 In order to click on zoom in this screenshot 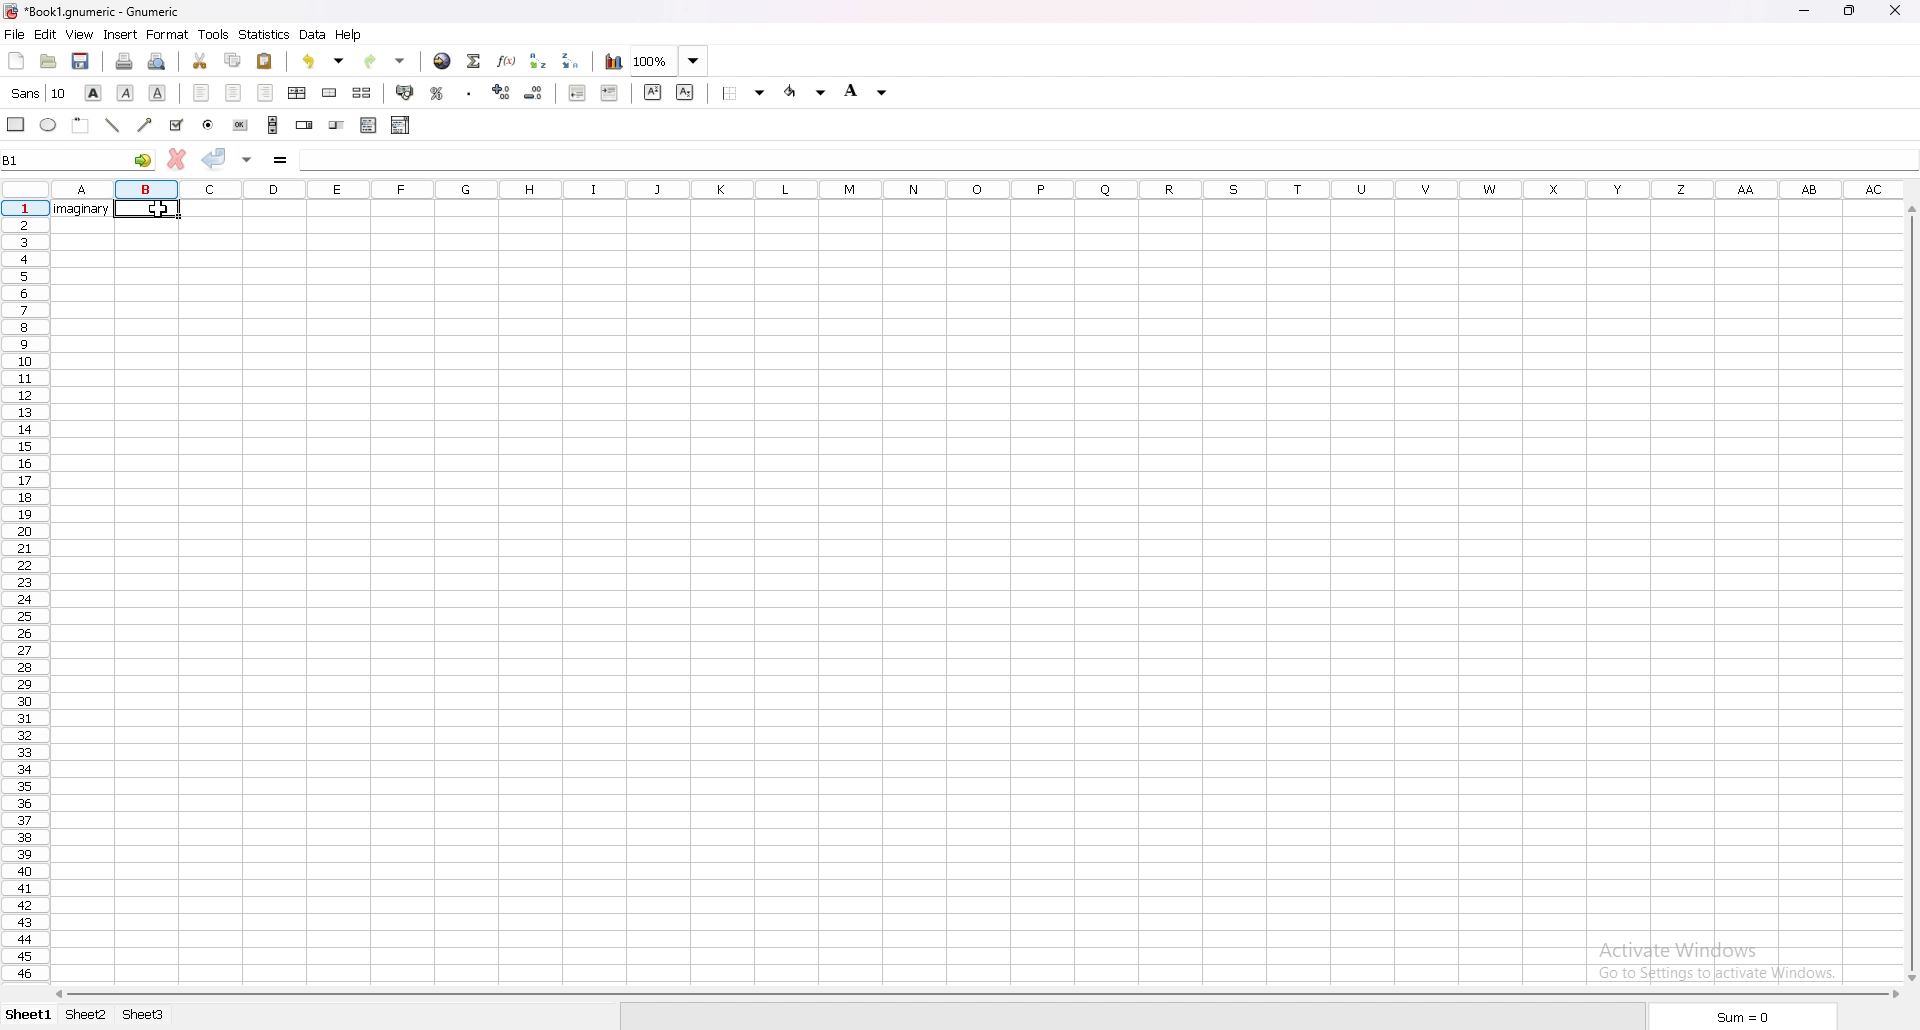, I will do `click(670, 60)`.